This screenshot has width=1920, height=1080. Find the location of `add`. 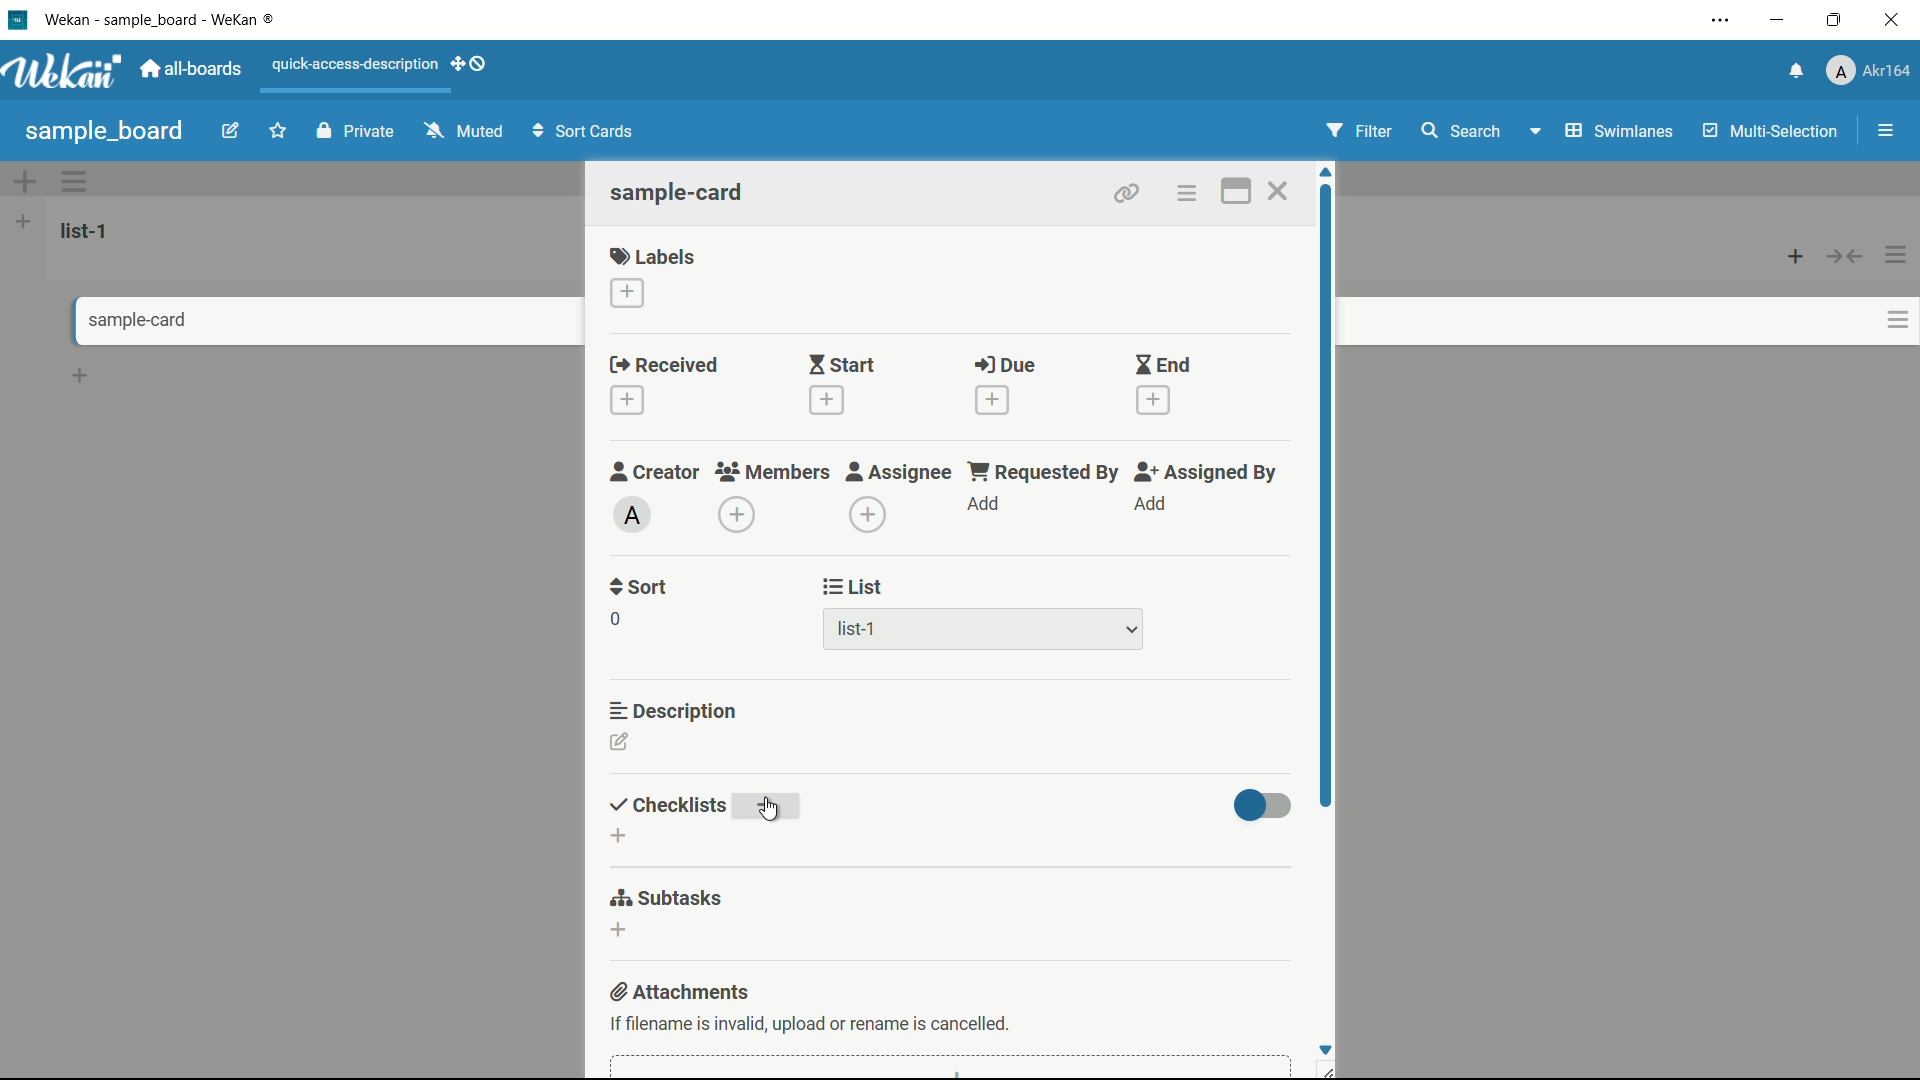

add is located at coordinates (985, 505).